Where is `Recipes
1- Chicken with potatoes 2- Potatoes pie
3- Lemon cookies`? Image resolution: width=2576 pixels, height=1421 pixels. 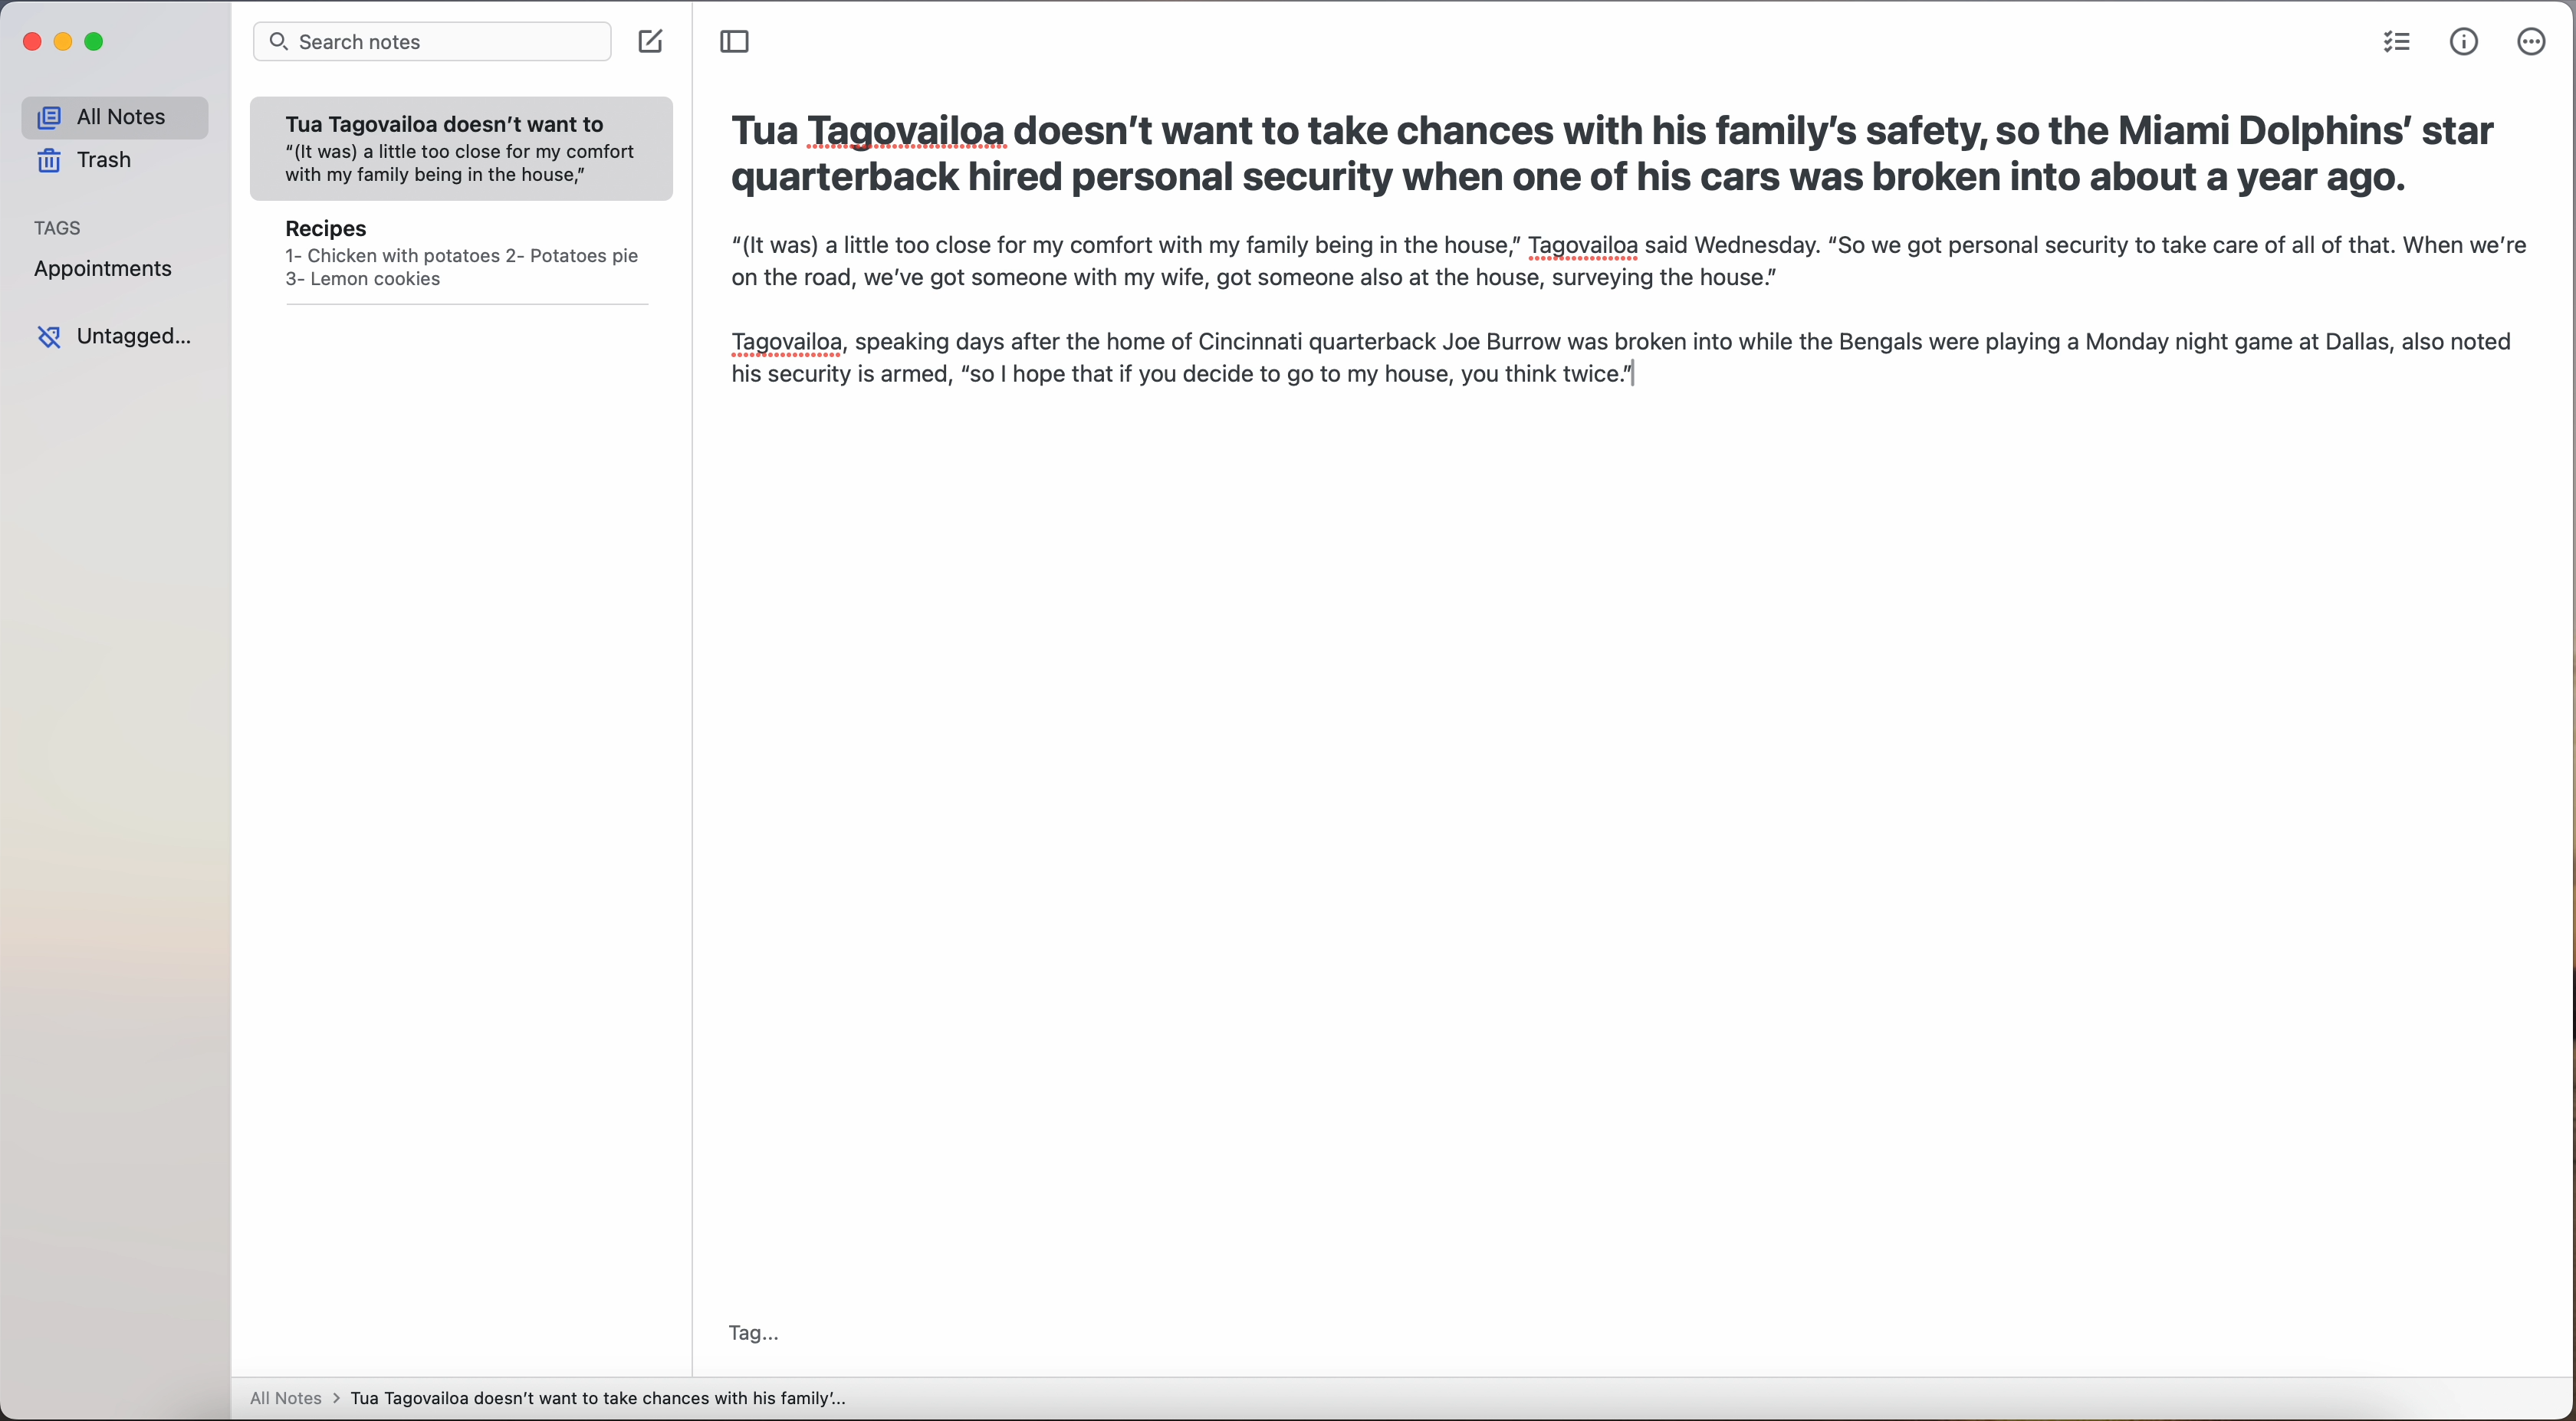
Recipes
1- Chicken with potatoes 2- Potatoes pie
3- Lemon cookies is located at coordinates (460, 258).